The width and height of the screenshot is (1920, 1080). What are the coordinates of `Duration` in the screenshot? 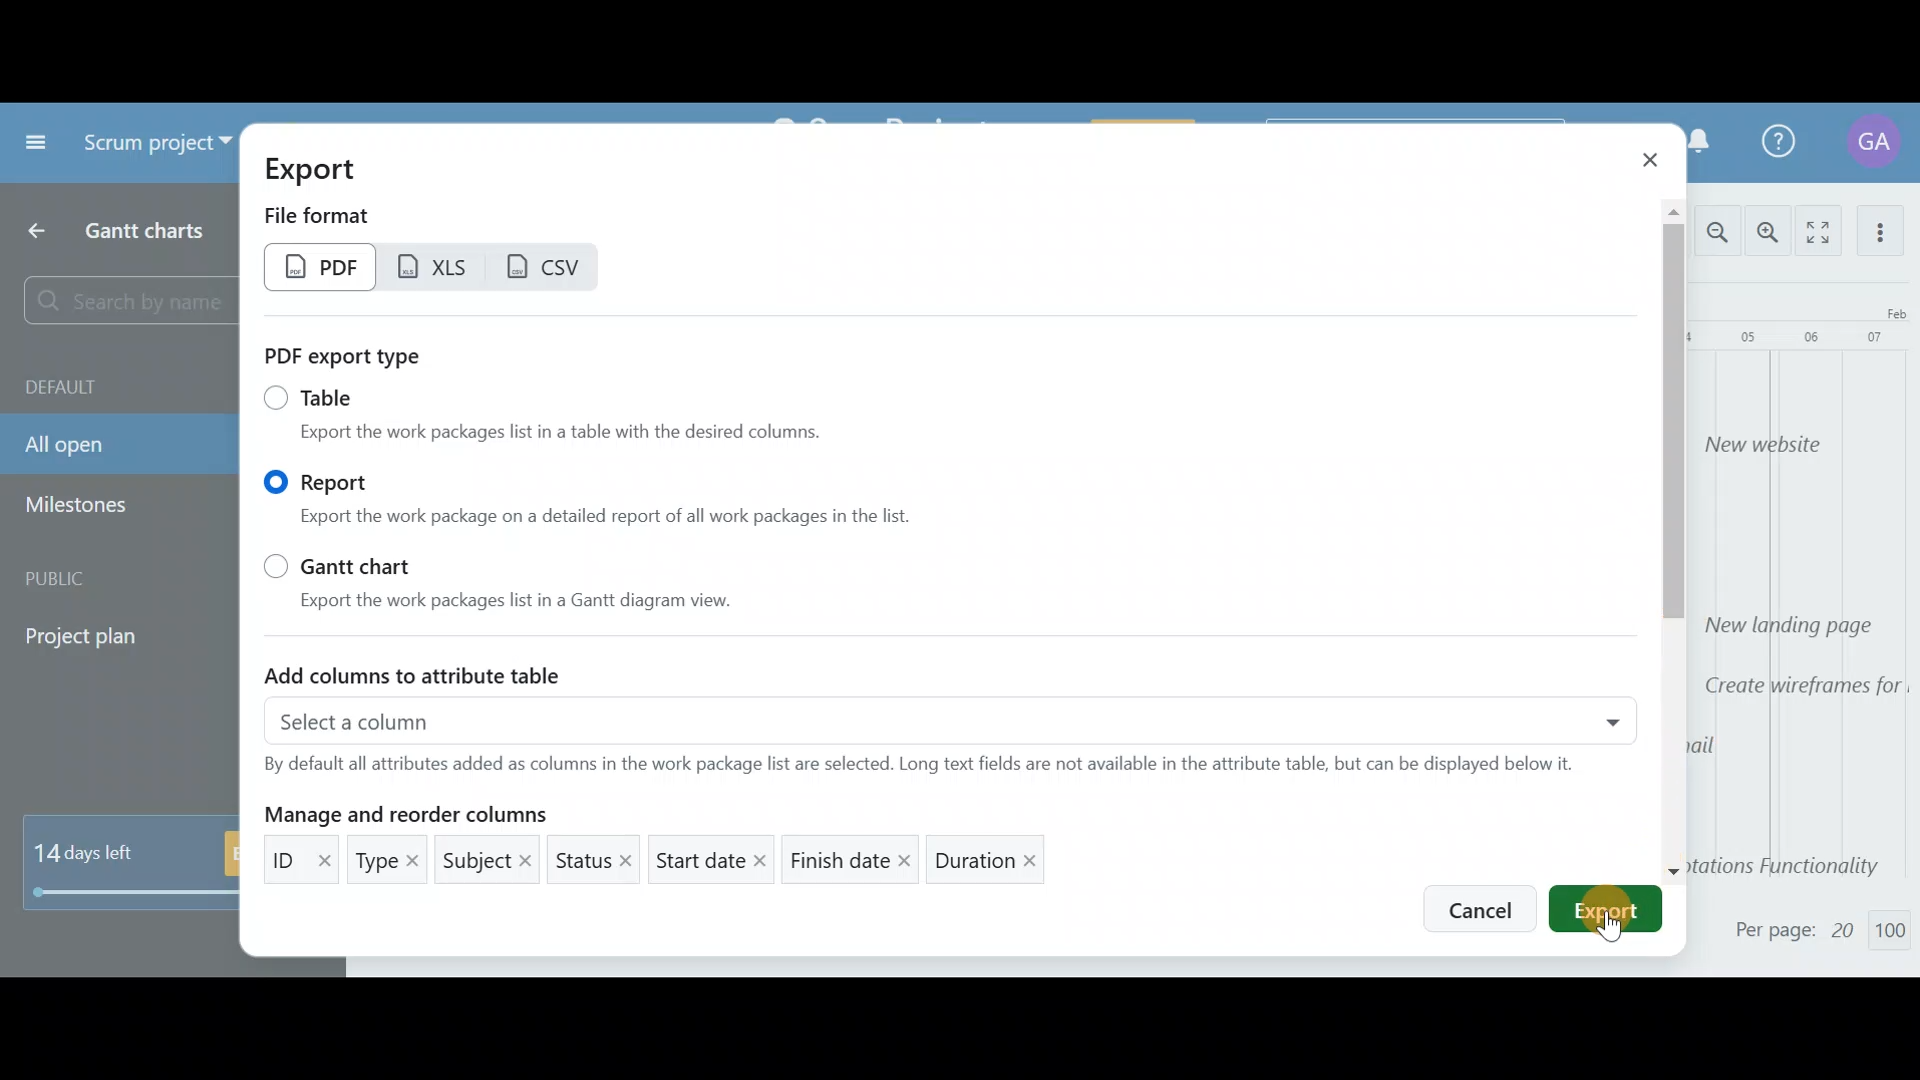 It's located at (986, 855).